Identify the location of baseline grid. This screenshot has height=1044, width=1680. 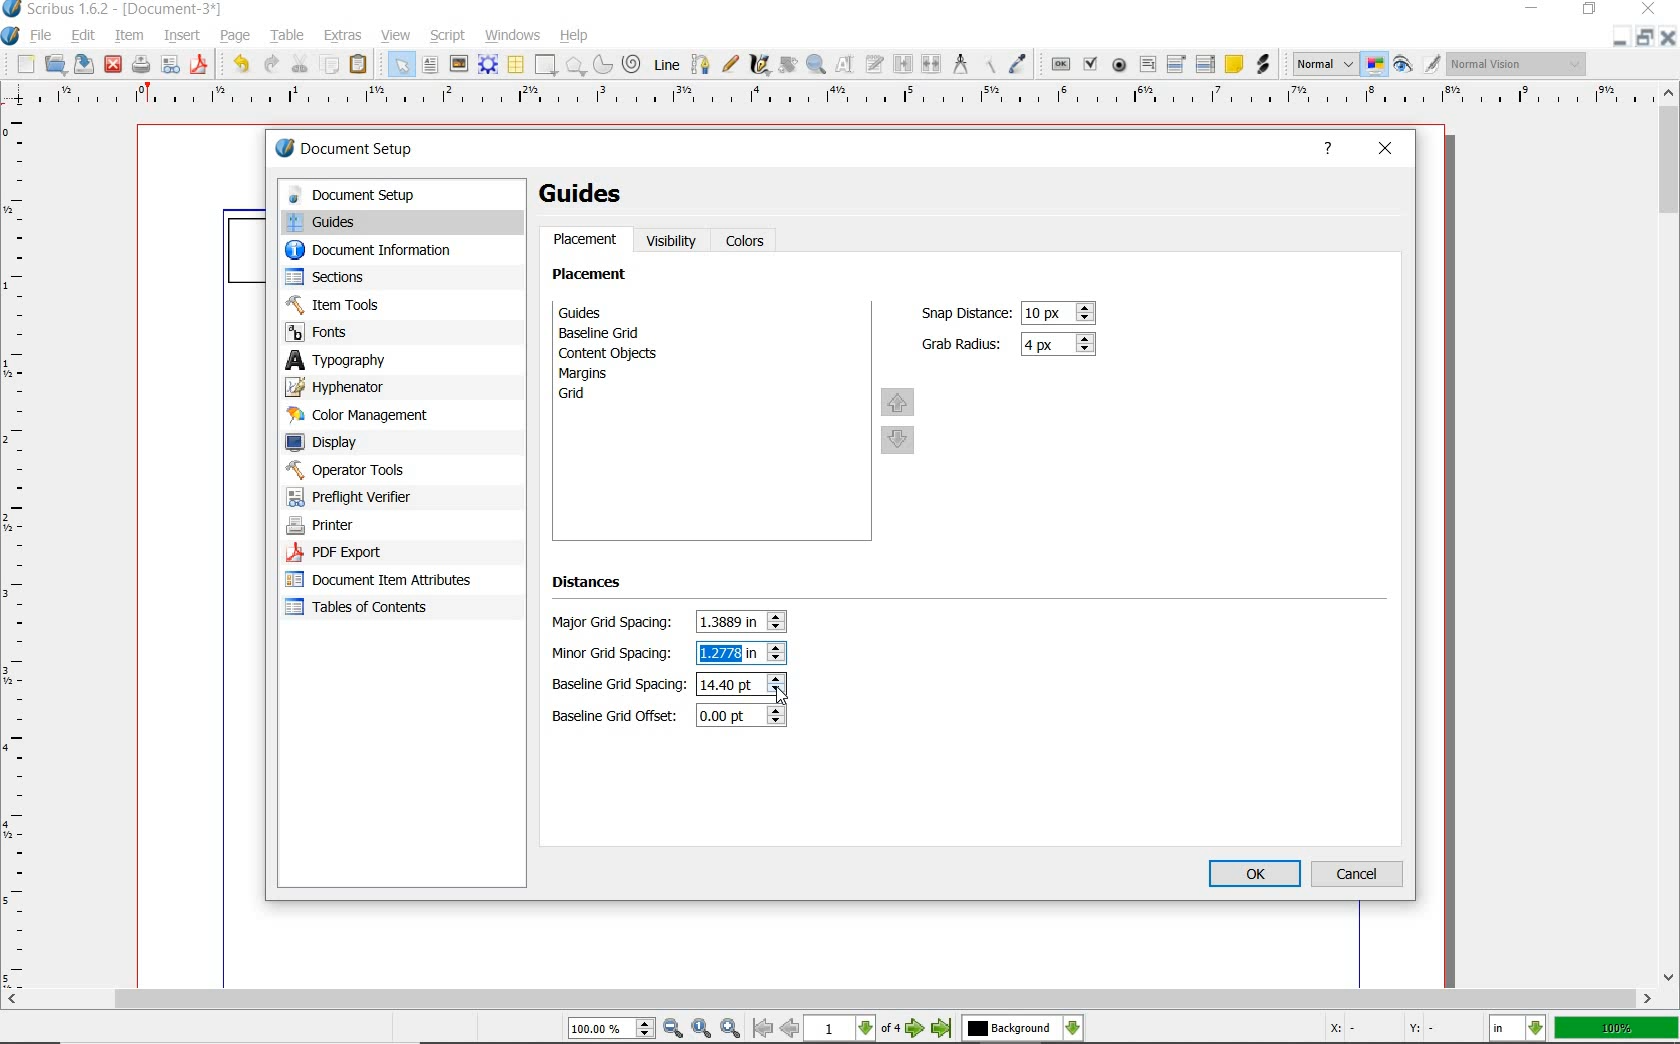
(605, 333).